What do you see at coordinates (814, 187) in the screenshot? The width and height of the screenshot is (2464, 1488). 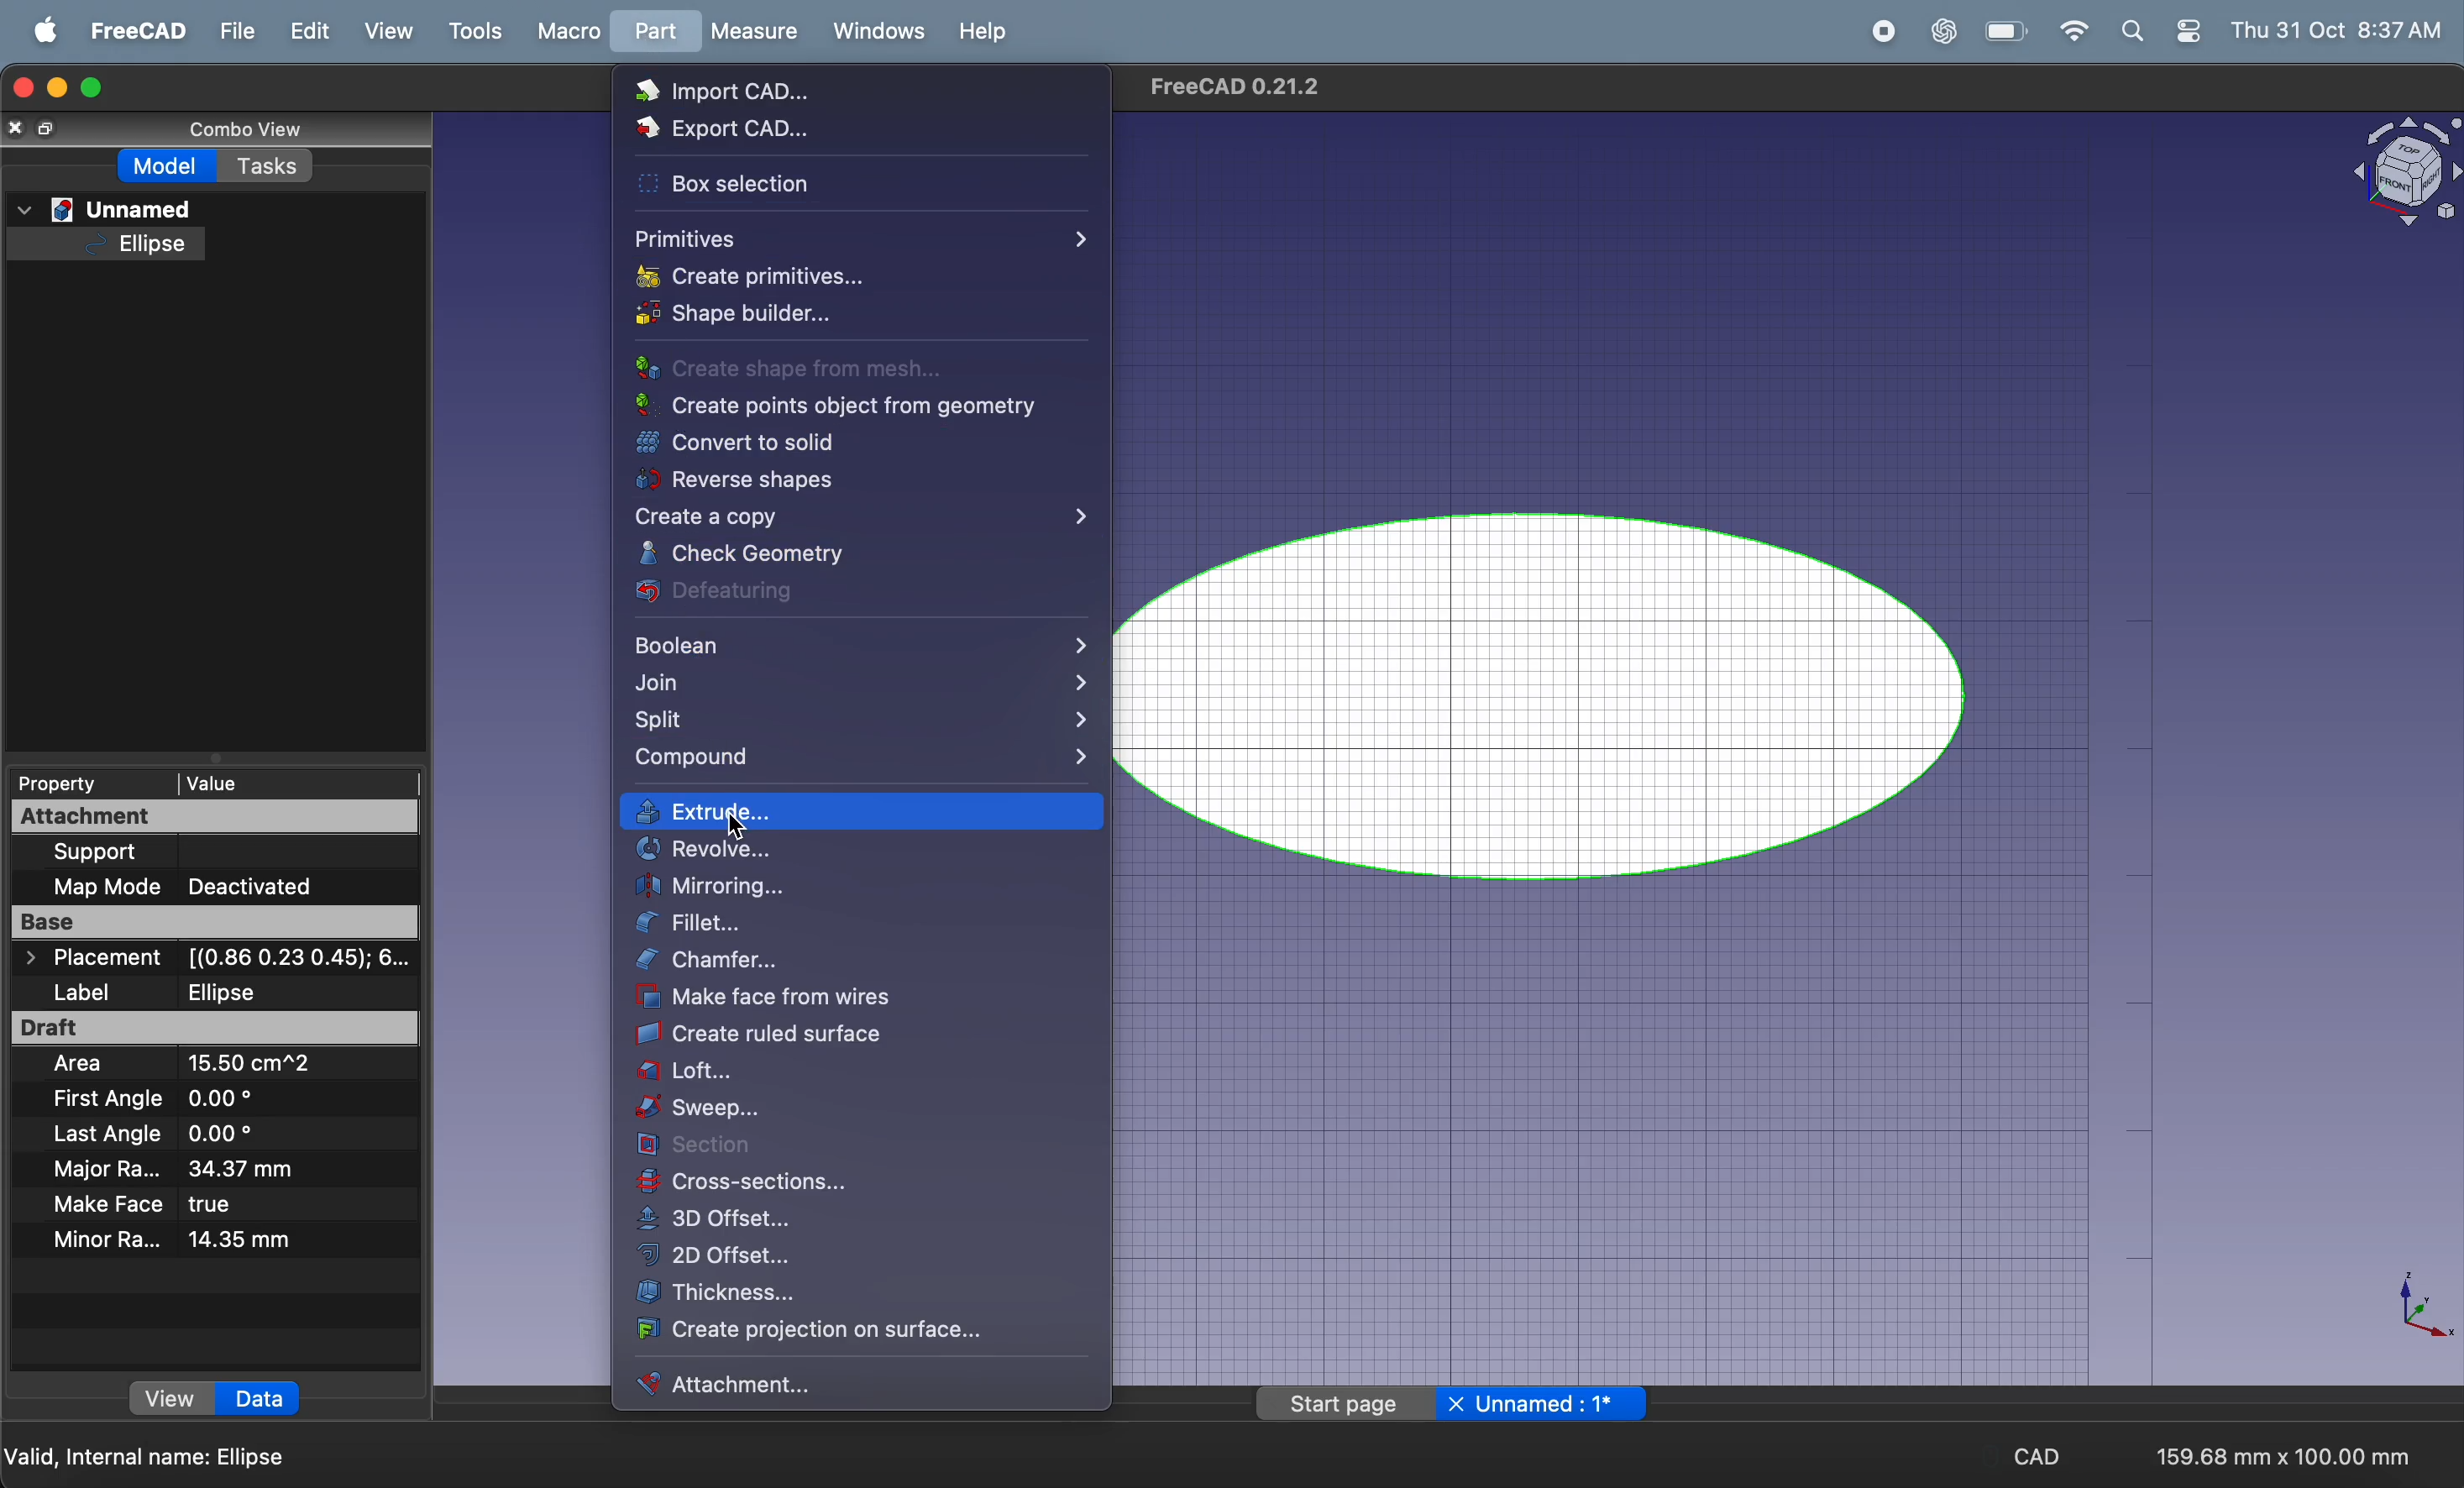 I see `Box section` at bounding box center [814, 187].